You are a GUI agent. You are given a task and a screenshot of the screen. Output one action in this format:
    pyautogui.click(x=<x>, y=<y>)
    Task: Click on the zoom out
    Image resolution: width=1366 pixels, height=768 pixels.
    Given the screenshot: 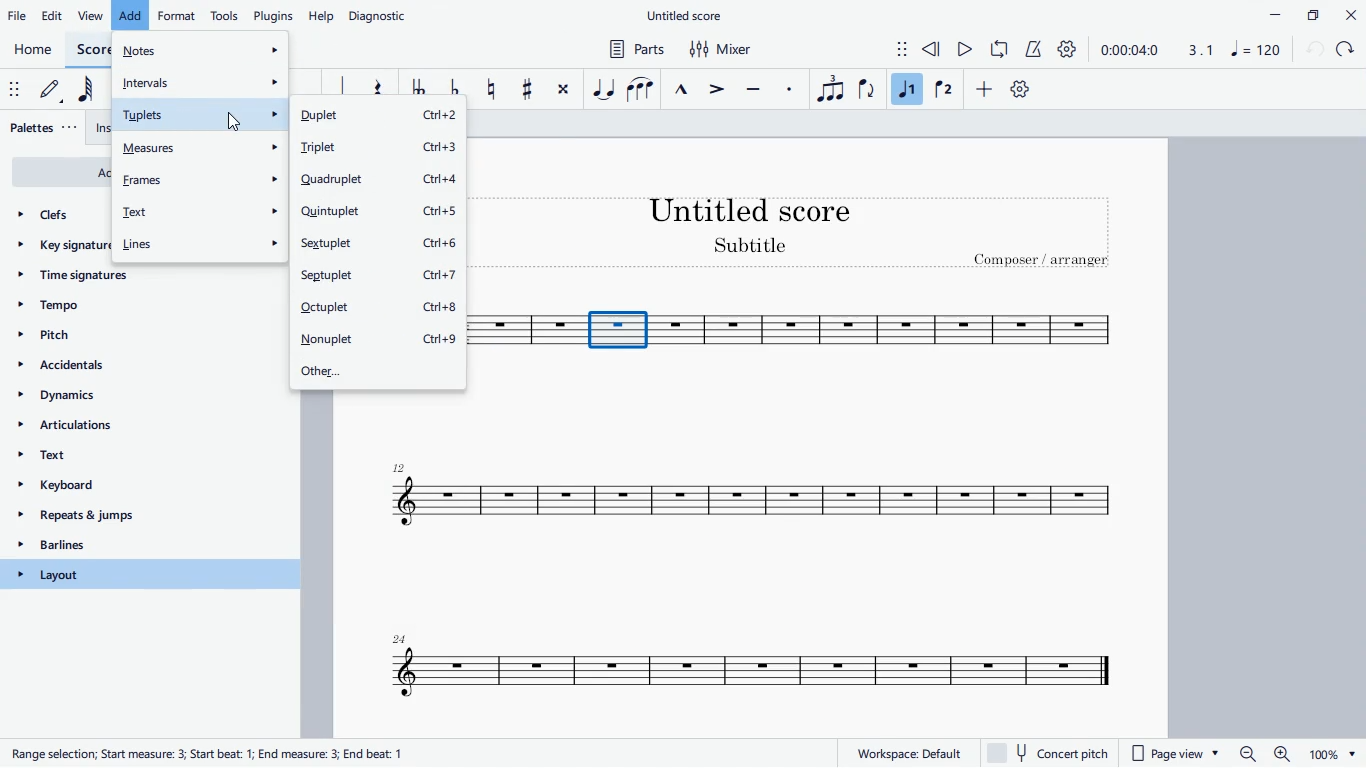 What is the action you would take?
    pyautogui.click(x=1247, y=754)
    